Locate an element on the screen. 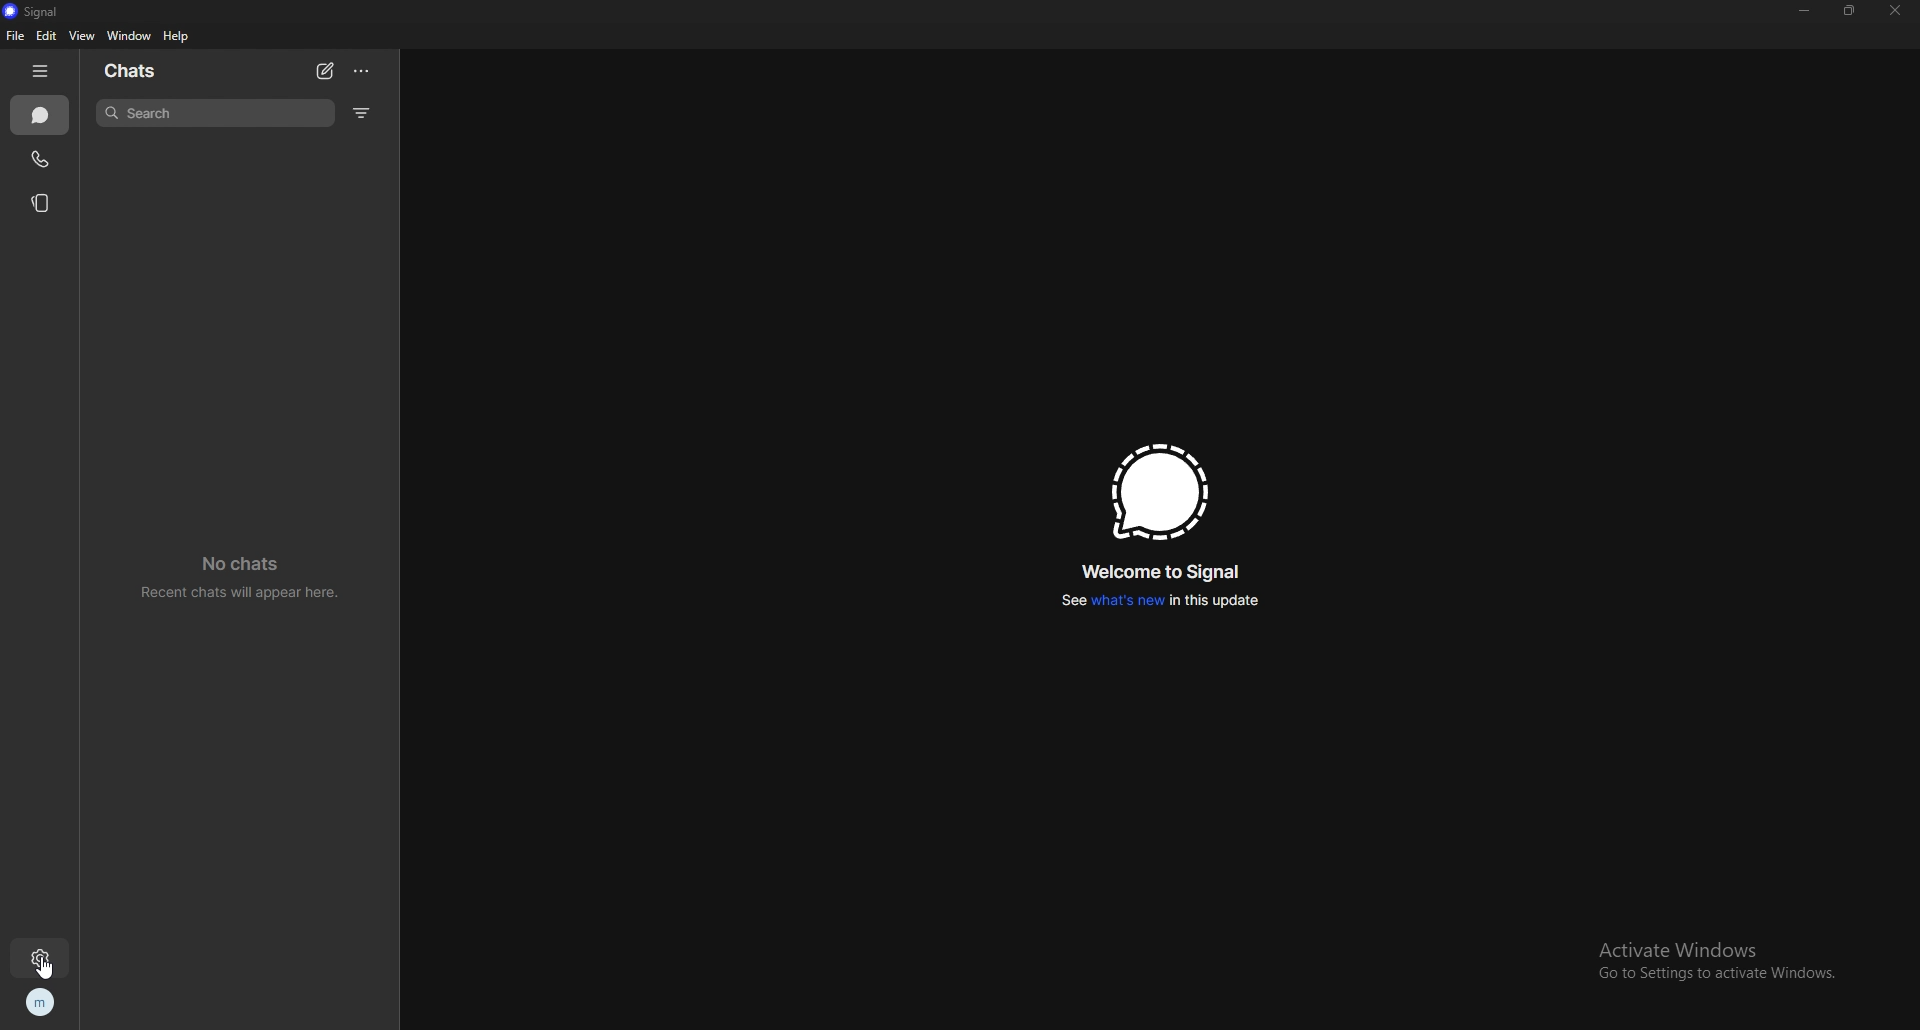  stories is located at coordinates (45, 203).